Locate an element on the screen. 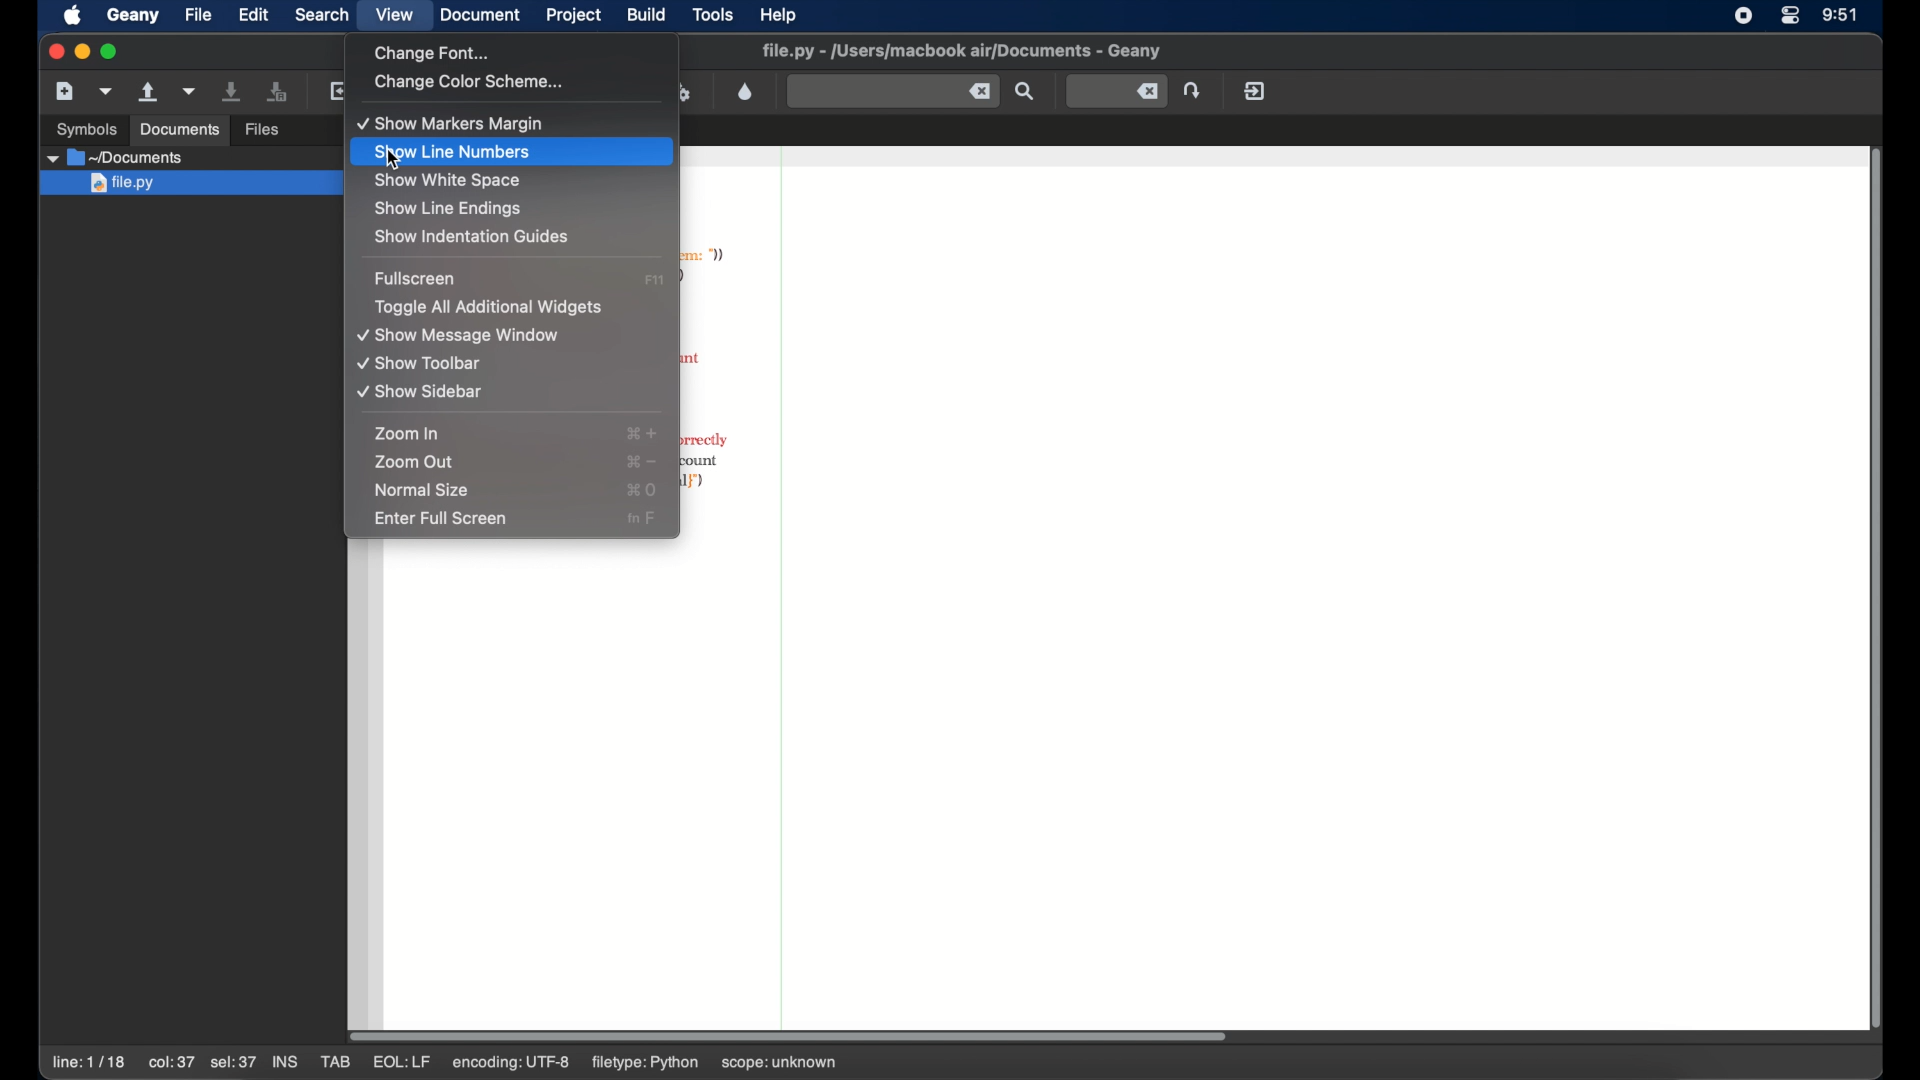  line: 1/18 is located at coordinates (89, 1062).